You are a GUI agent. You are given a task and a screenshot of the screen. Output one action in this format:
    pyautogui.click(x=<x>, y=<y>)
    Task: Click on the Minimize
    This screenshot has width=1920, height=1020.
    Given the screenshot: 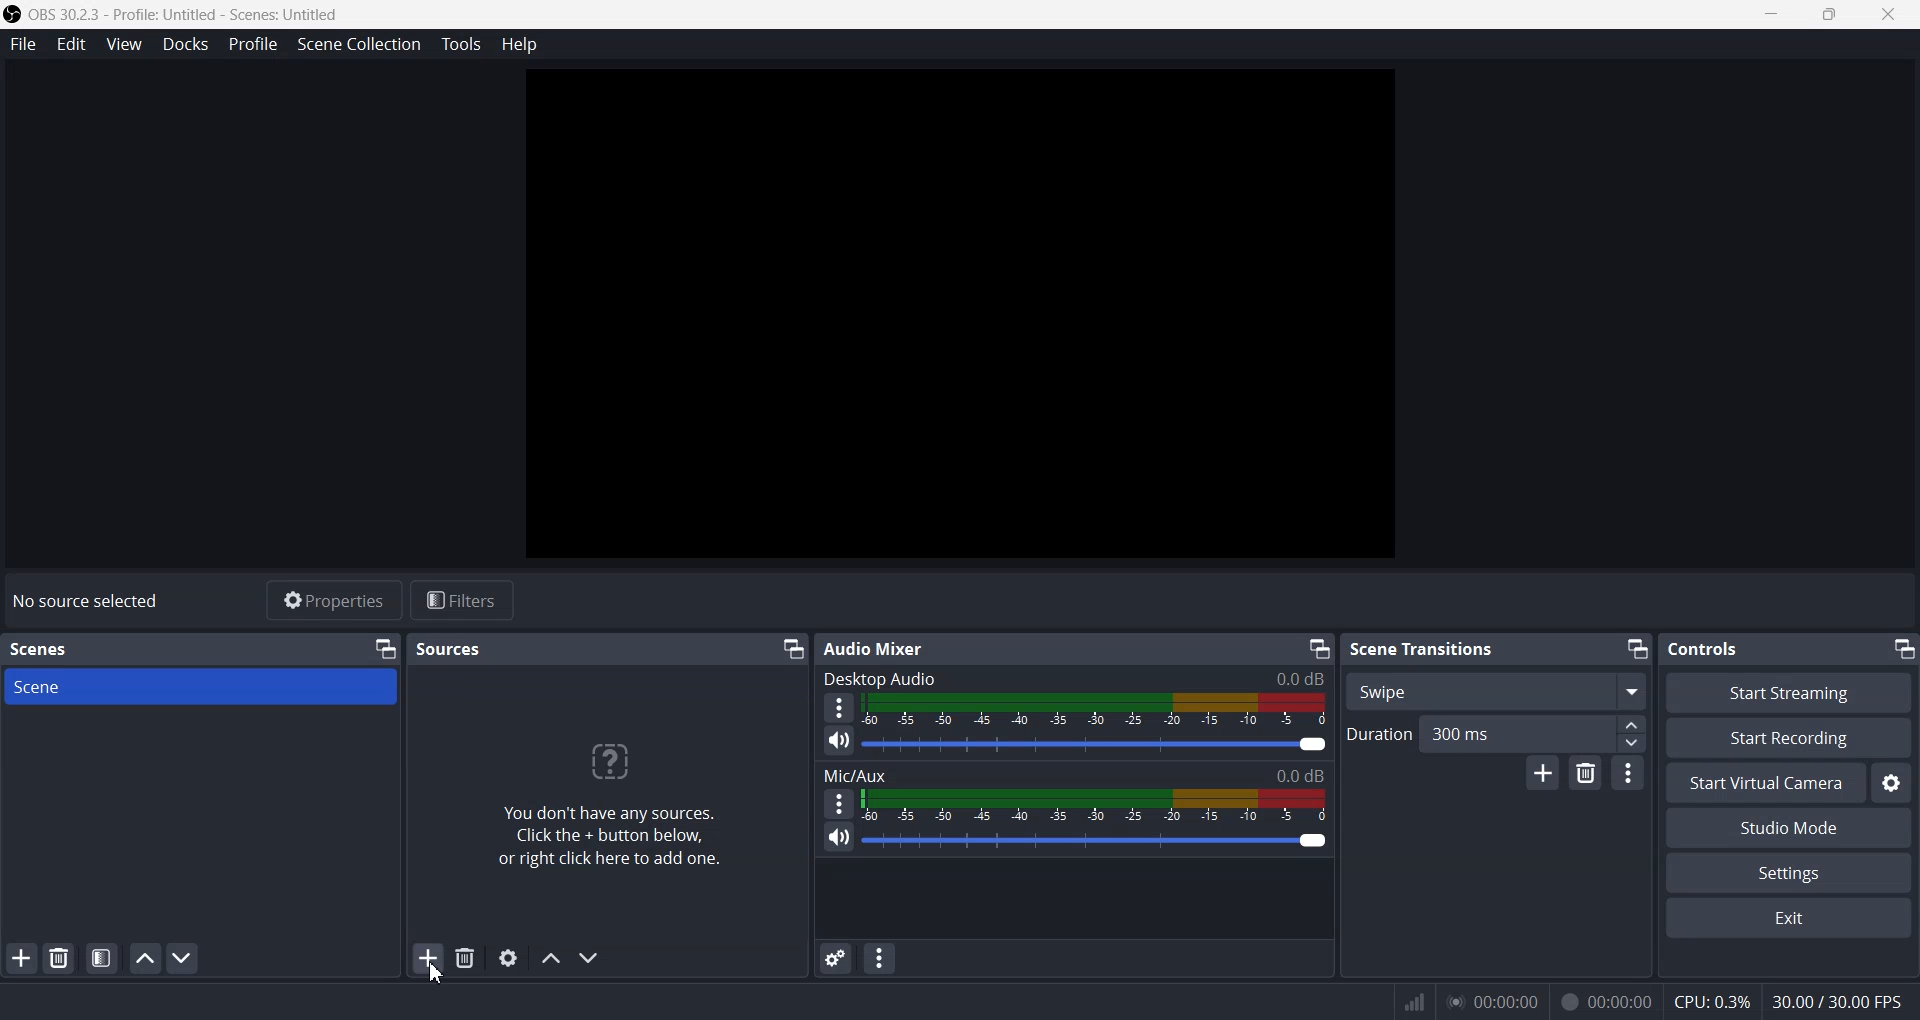 What is the action you would take?
    pyautogui.click(x=1634, y=649)
    